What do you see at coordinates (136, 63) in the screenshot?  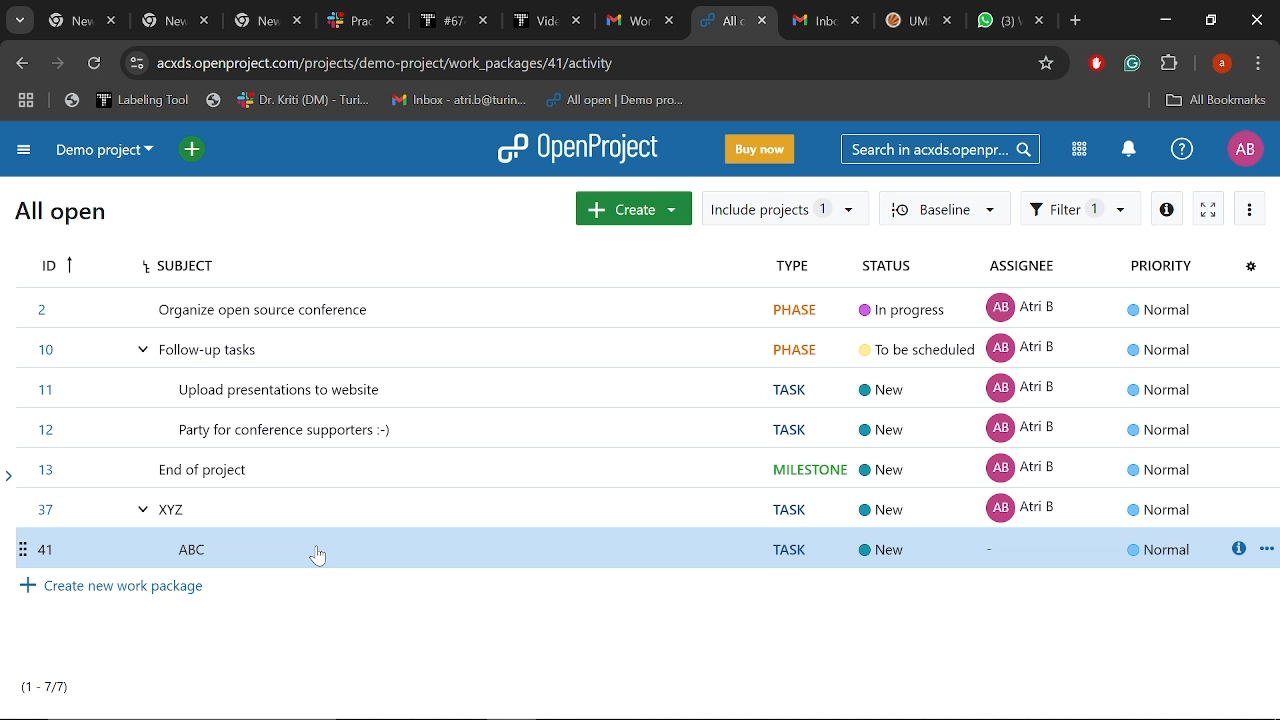 I see `site info` at bounding box center [136, 63].